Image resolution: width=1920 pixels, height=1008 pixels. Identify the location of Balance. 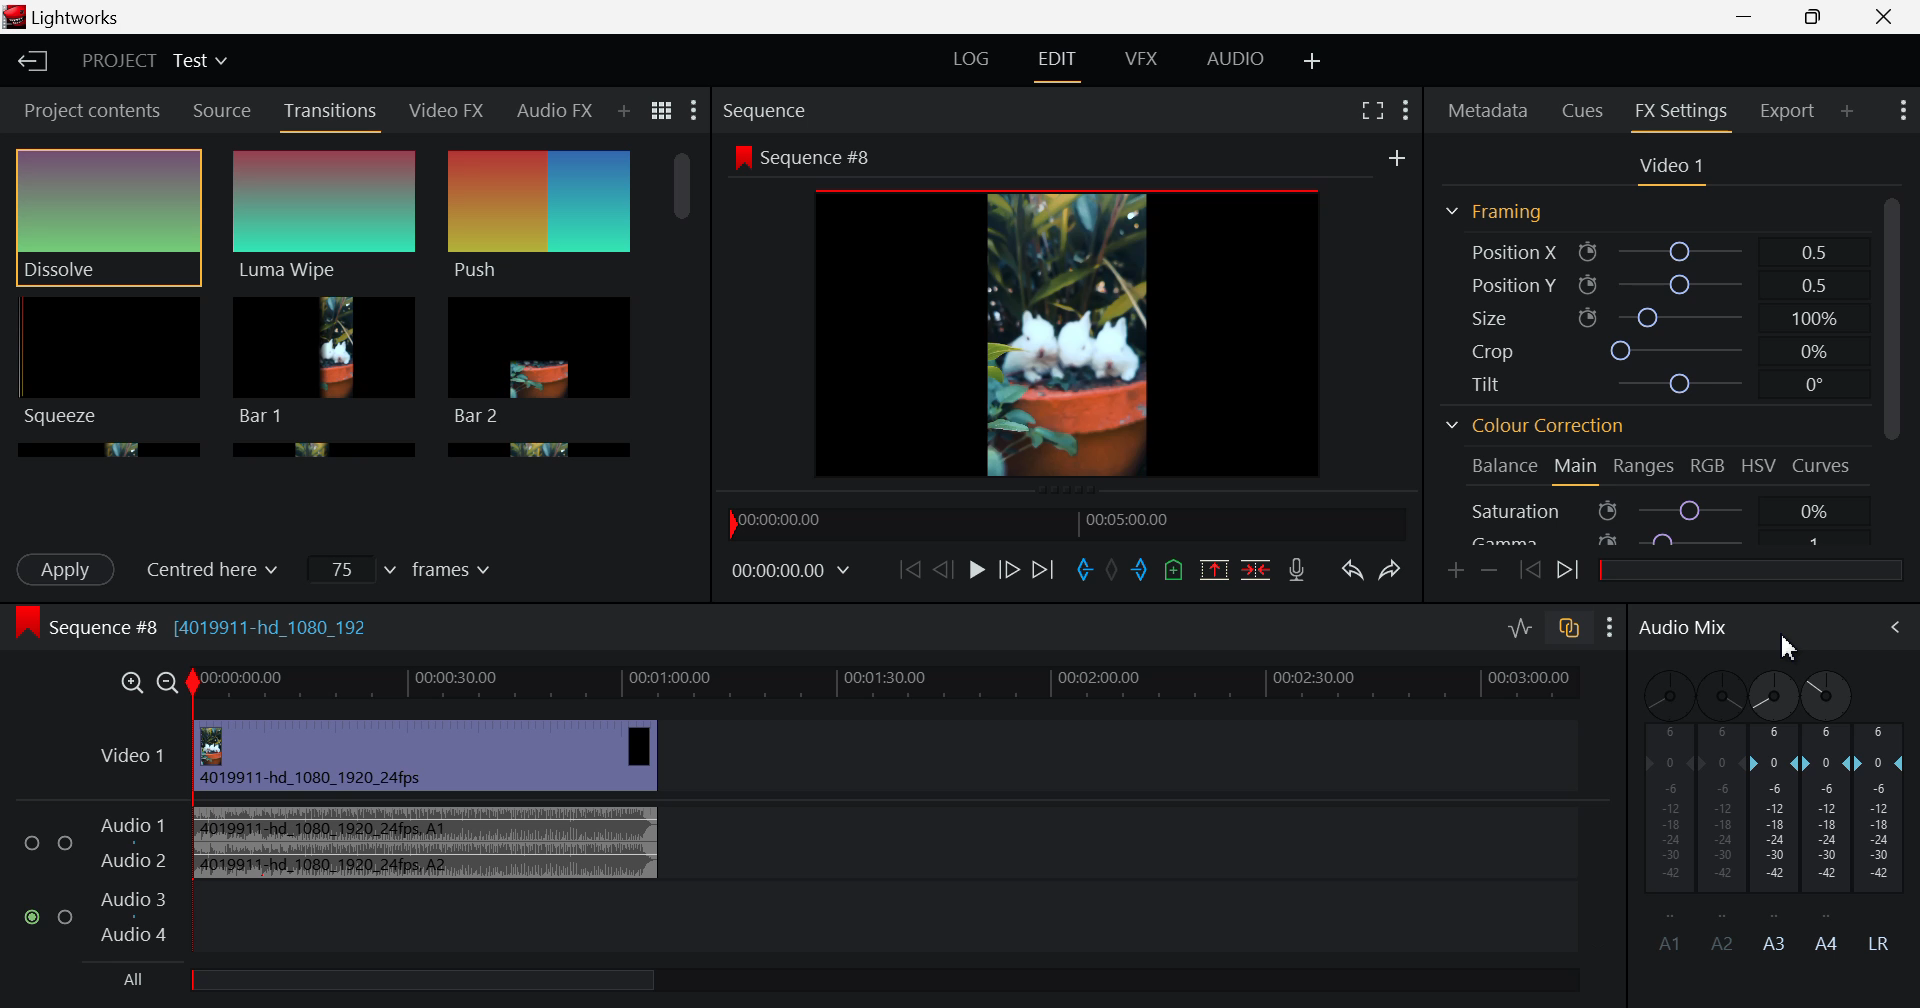
(1502, 467).